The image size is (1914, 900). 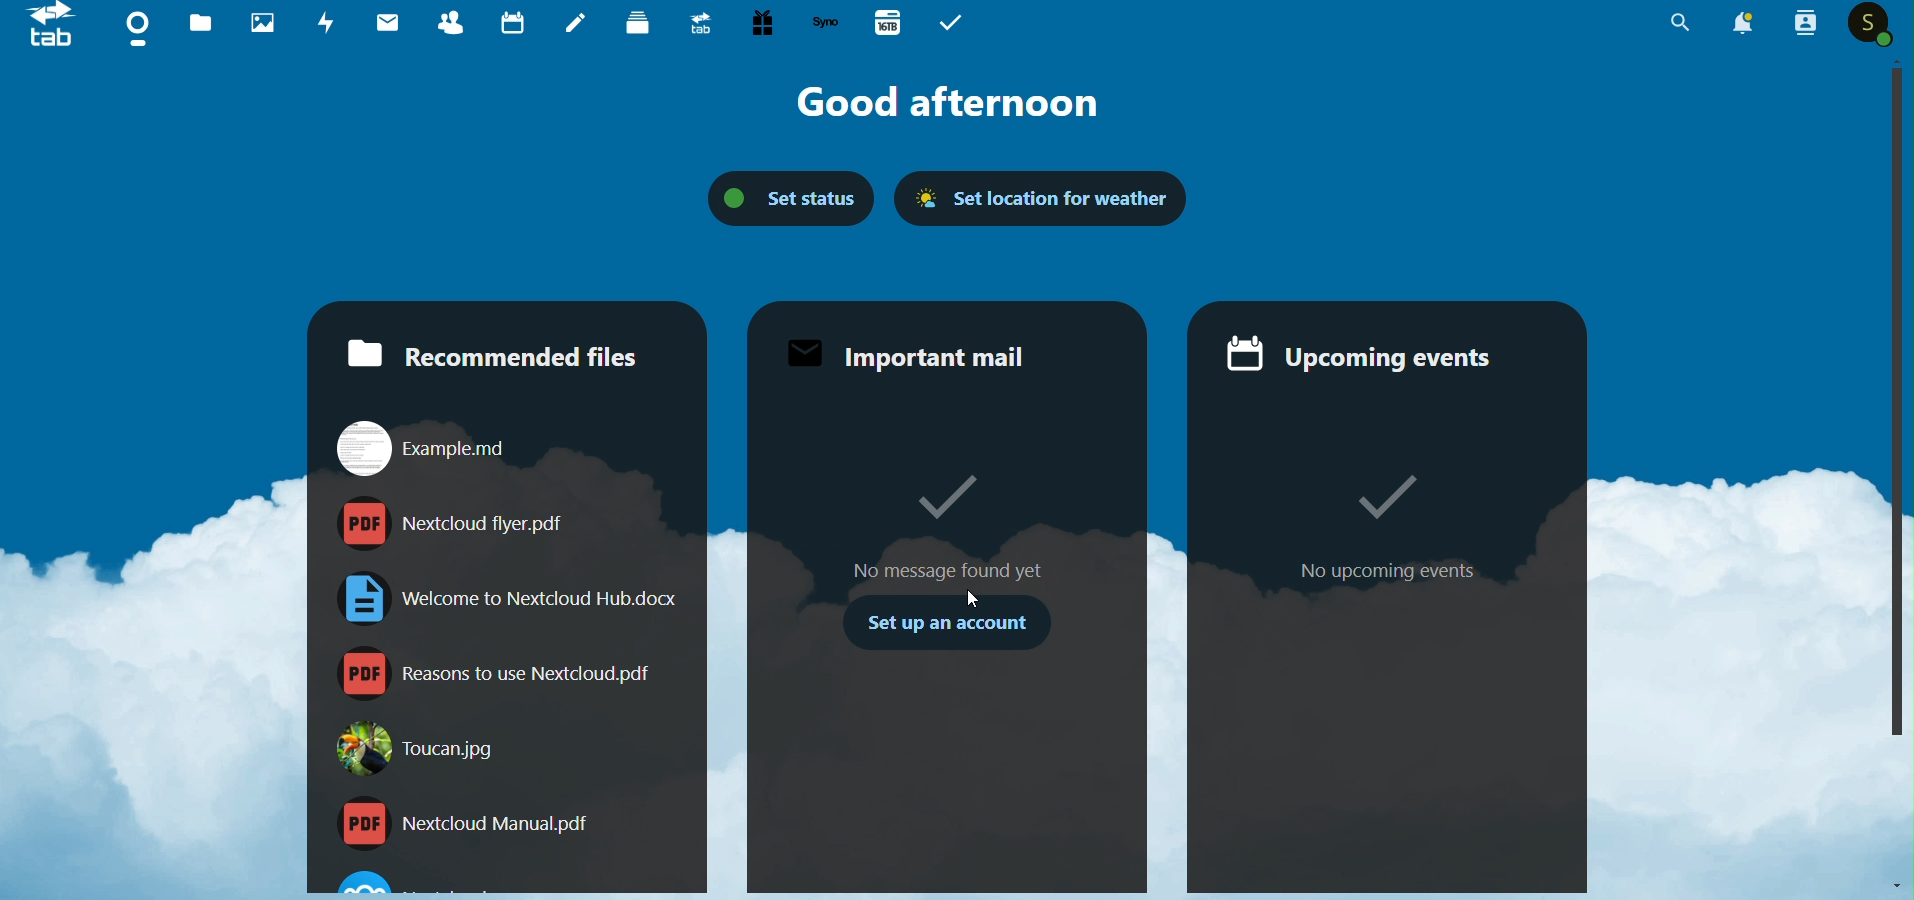 What do you see at coordinates (488, 351) in the screenshot?
I see `Recommended files` at bounding box center [488, 351].